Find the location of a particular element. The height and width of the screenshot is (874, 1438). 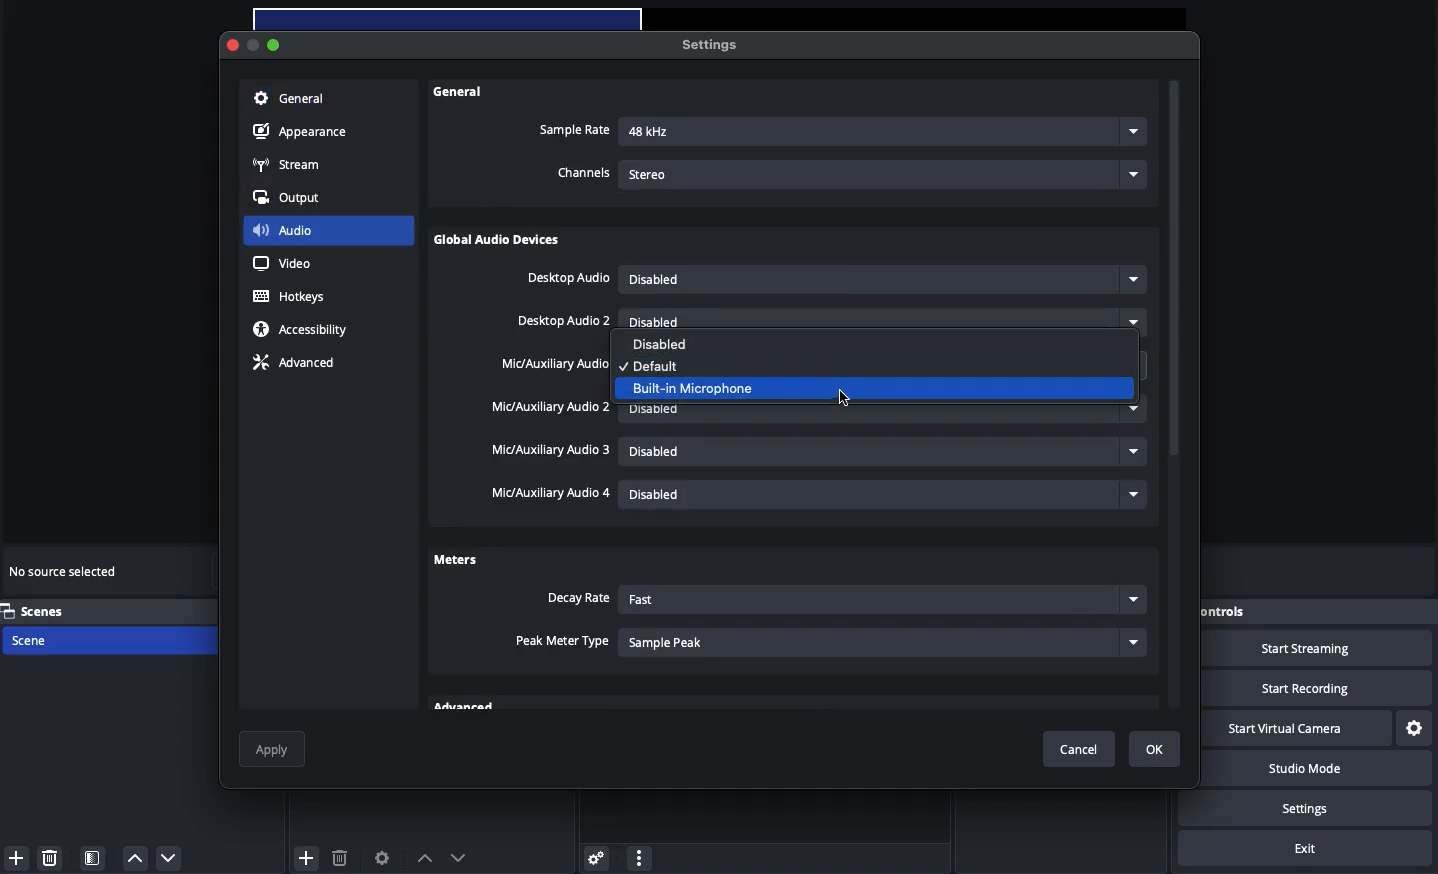

Desktop audio 2 is located at coordinates (565, 322).